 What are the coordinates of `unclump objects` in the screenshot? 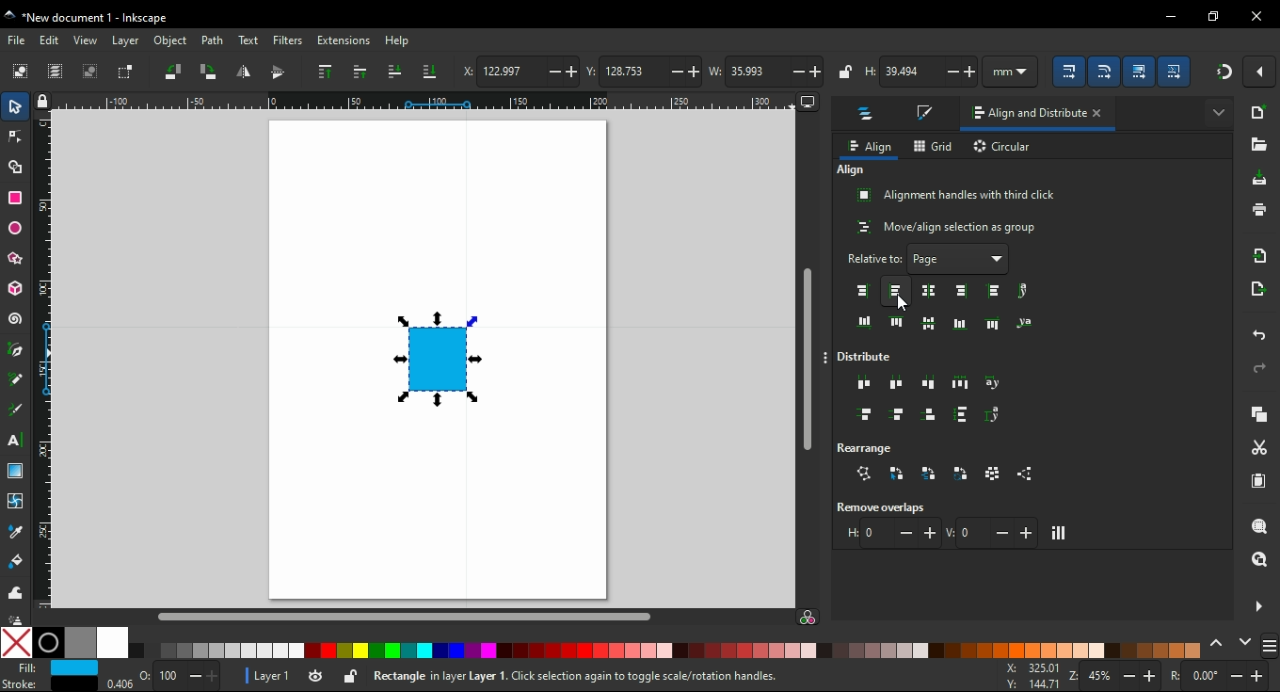 It's located at (1024, 473).